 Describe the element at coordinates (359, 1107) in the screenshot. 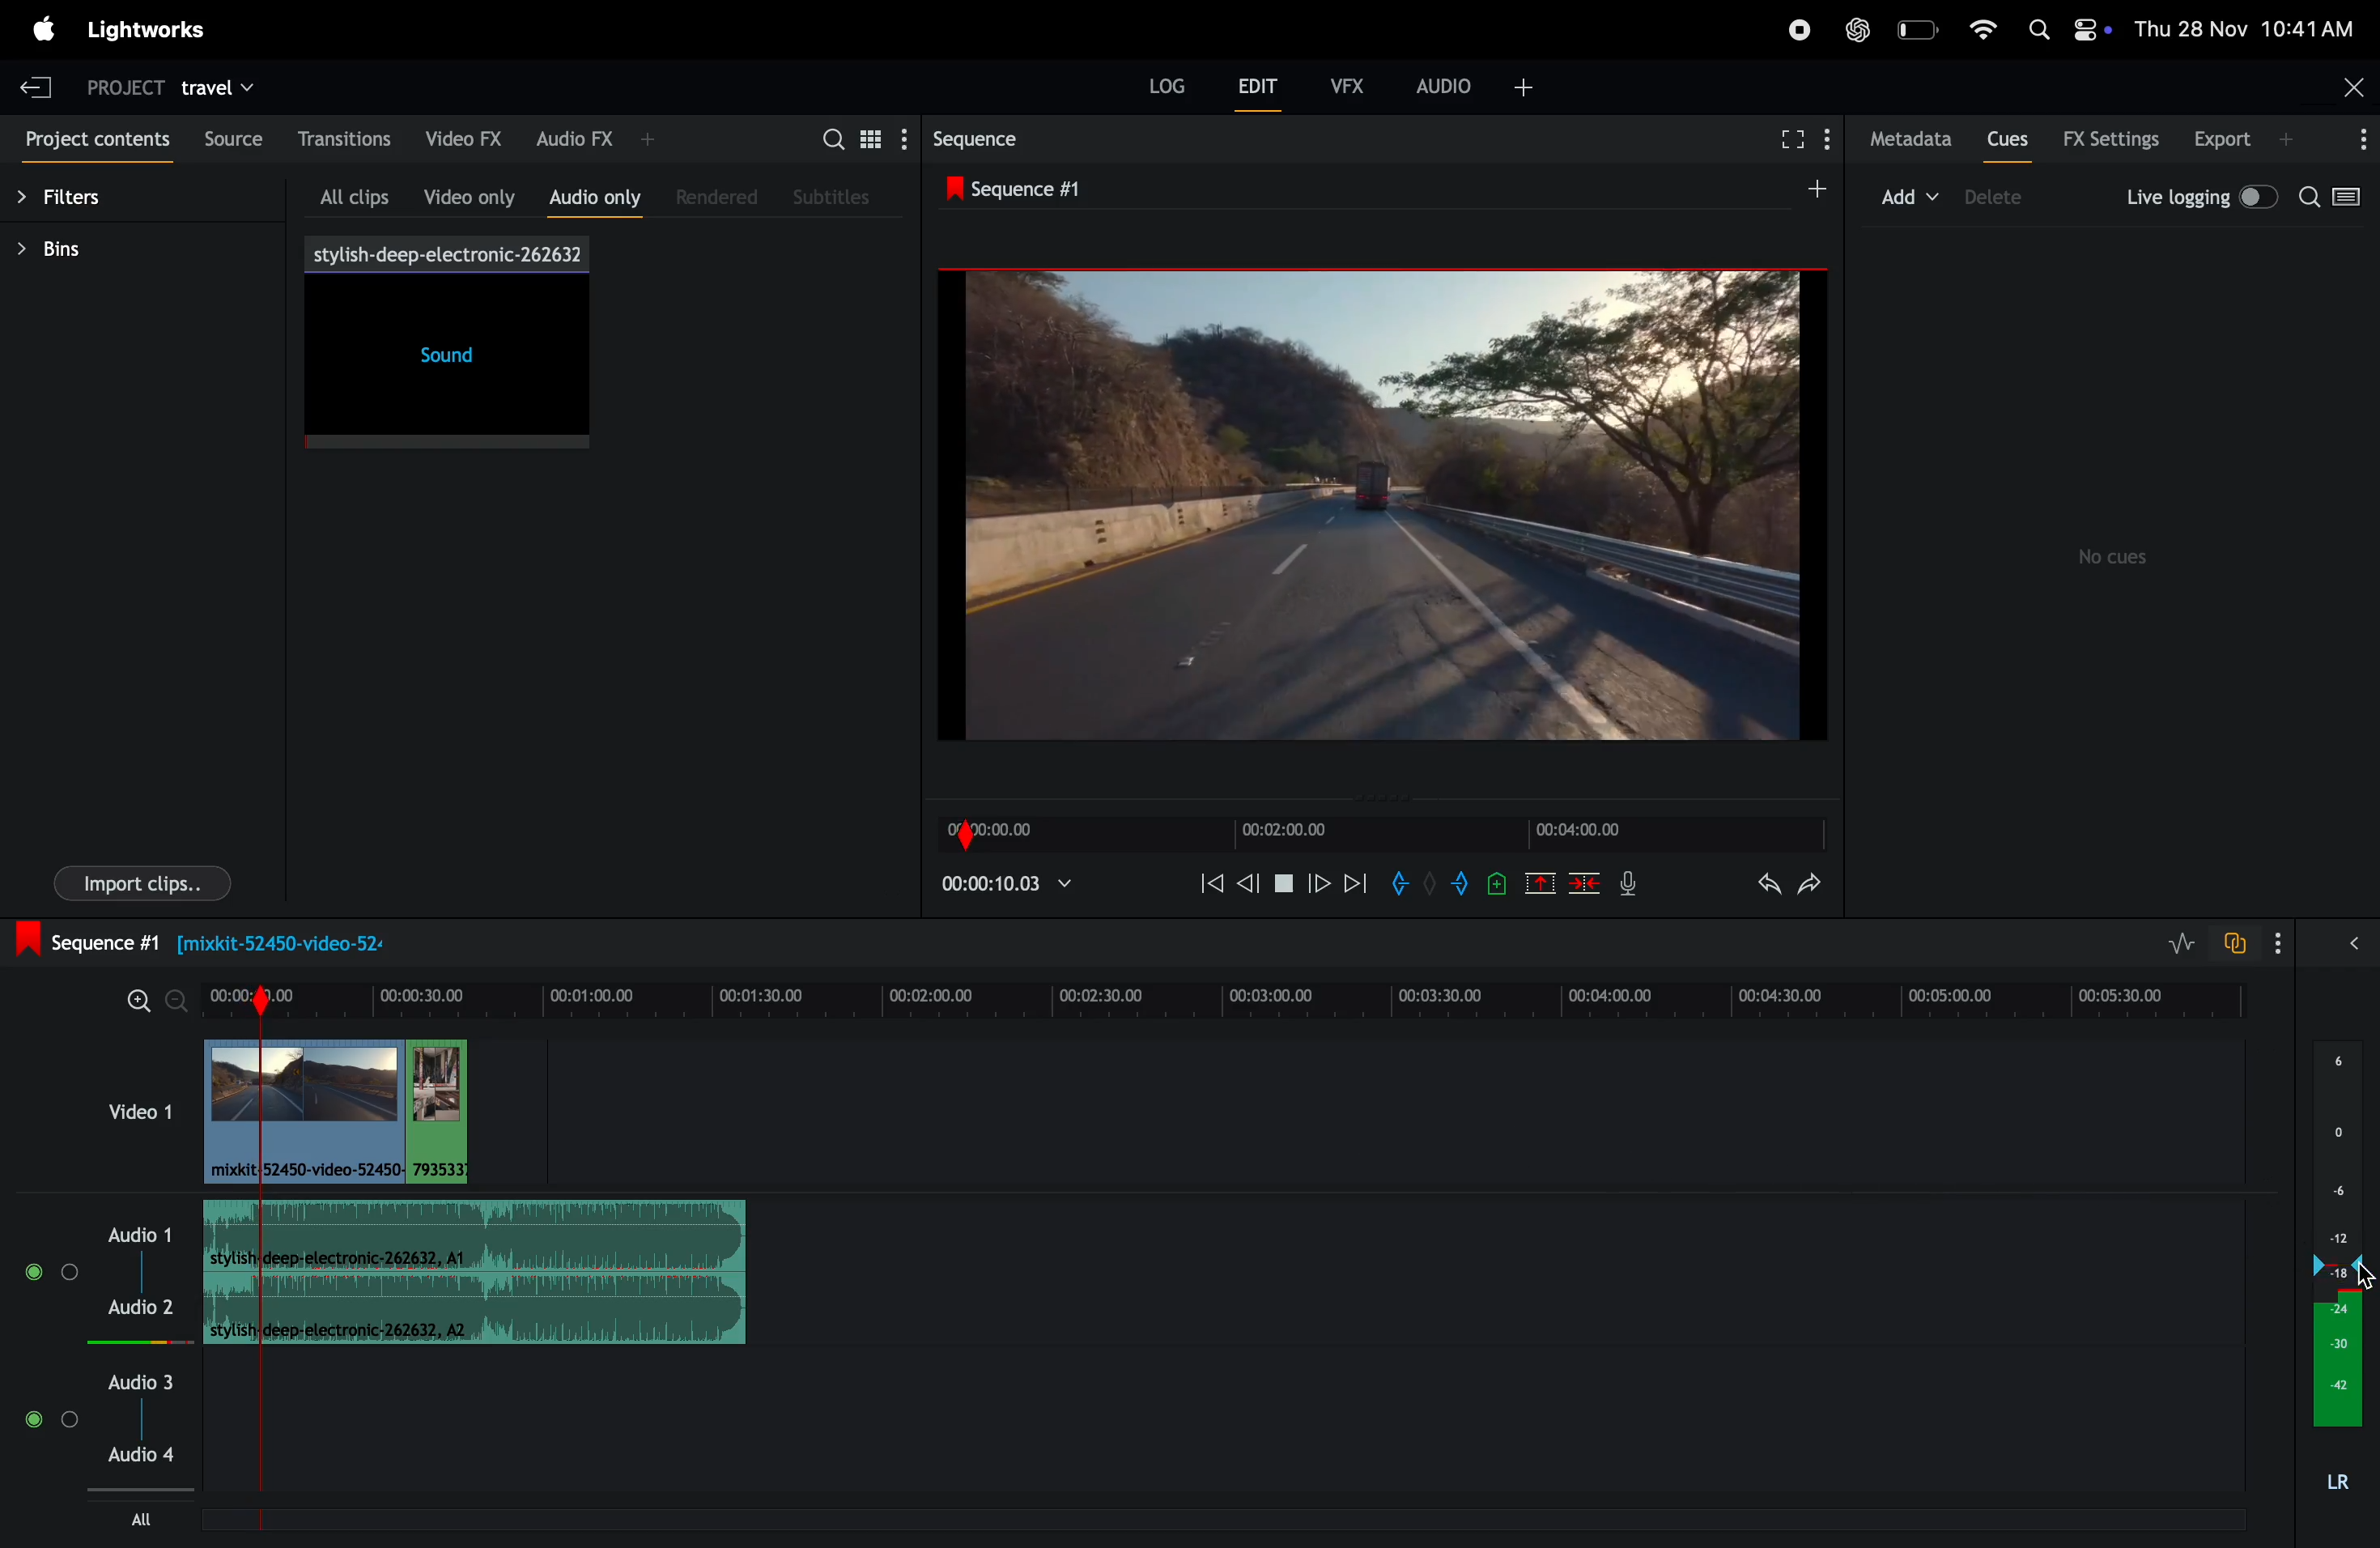

I see `audio clips` at that location.